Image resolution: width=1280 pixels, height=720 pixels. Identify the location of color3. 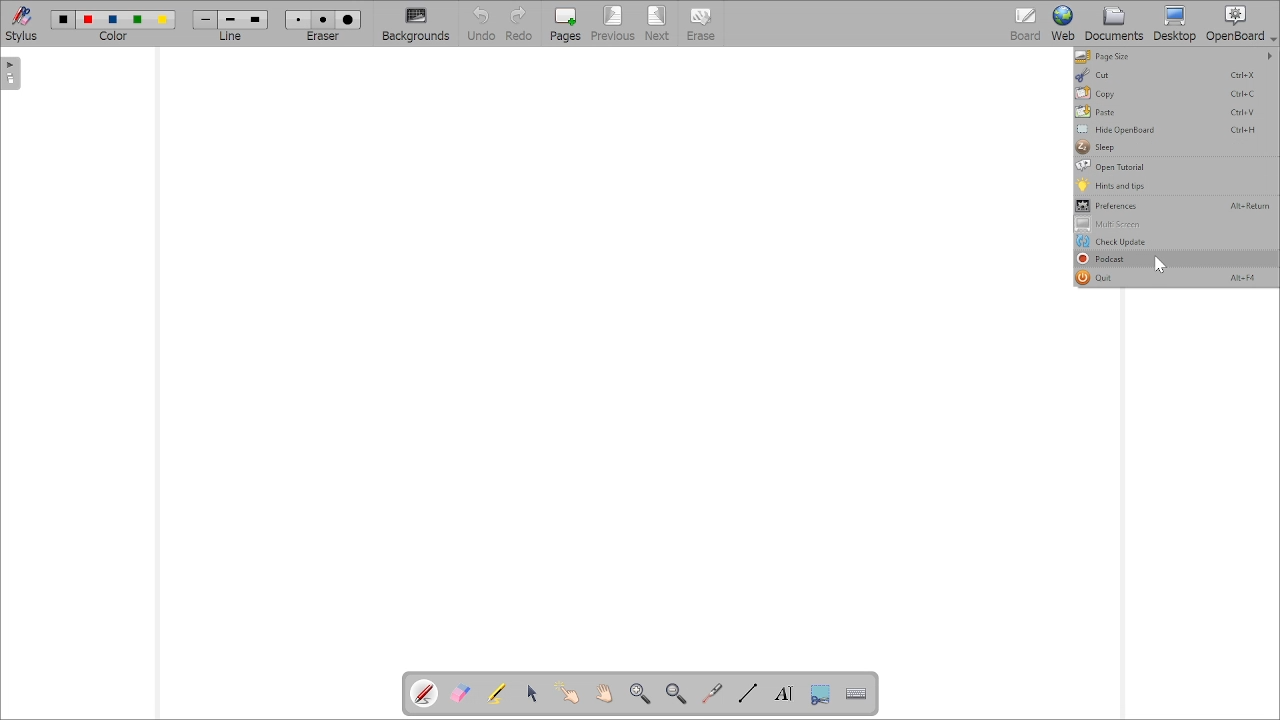
(112, 20).